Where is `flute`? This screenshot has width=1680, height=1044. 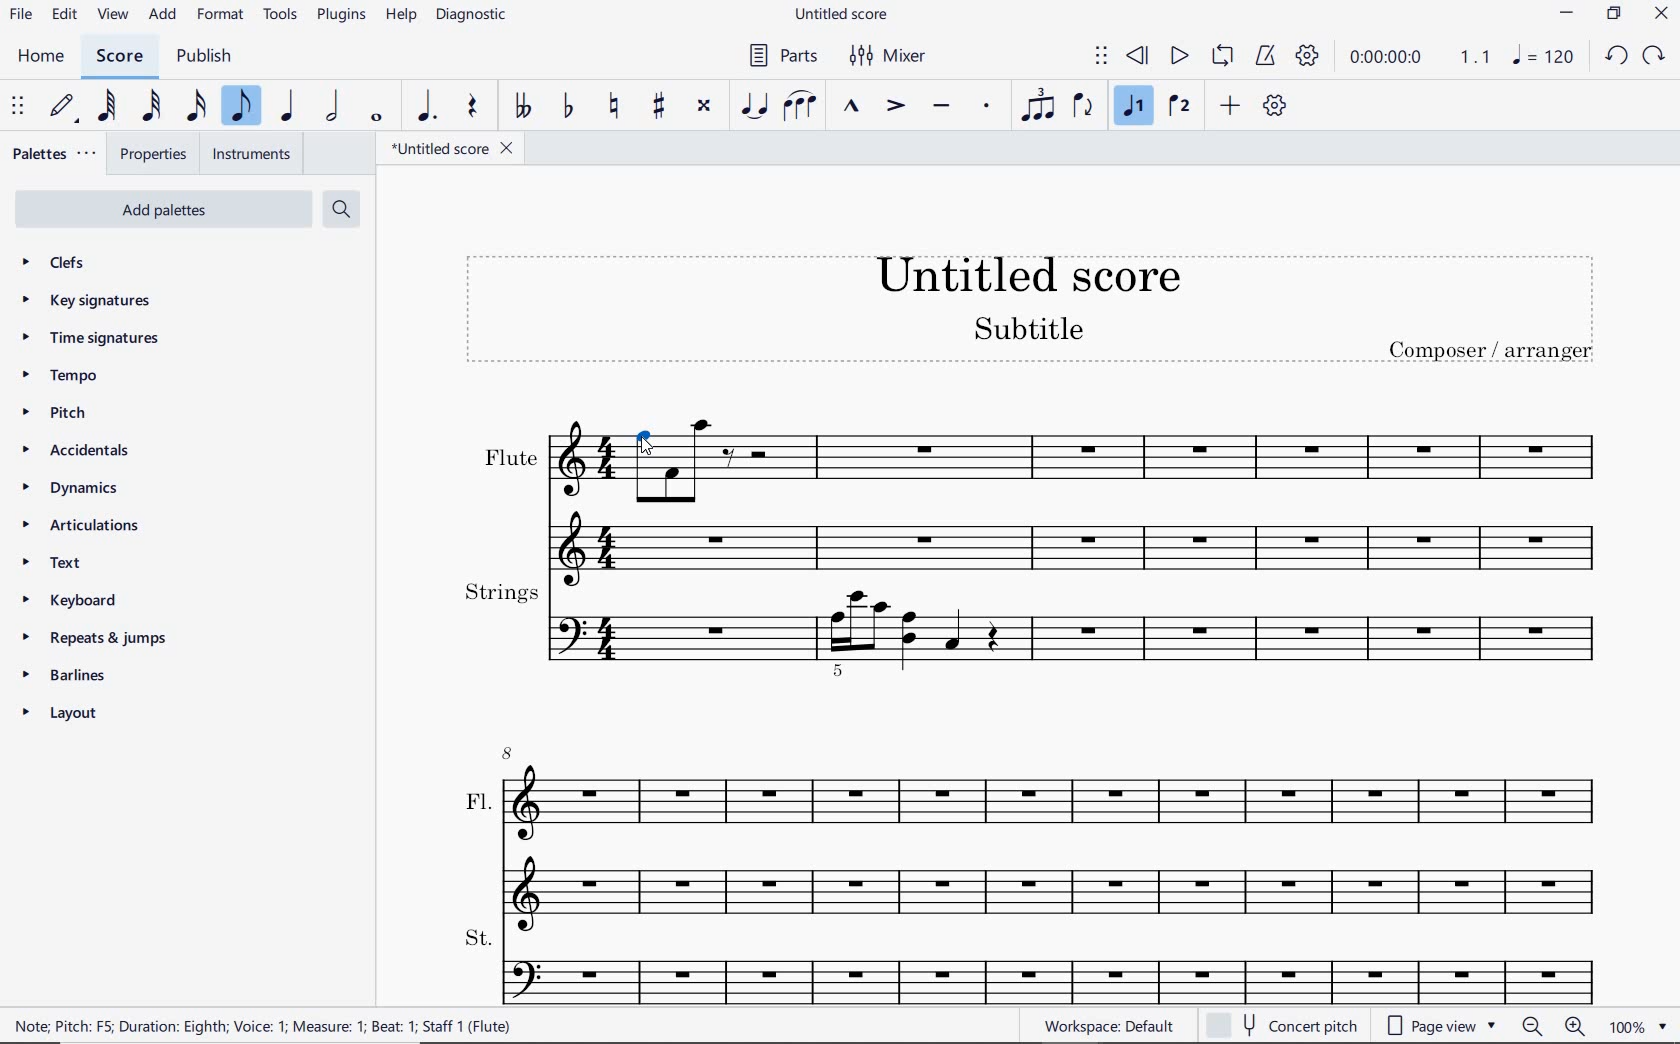 flute is located at coordinates (1045, 493).